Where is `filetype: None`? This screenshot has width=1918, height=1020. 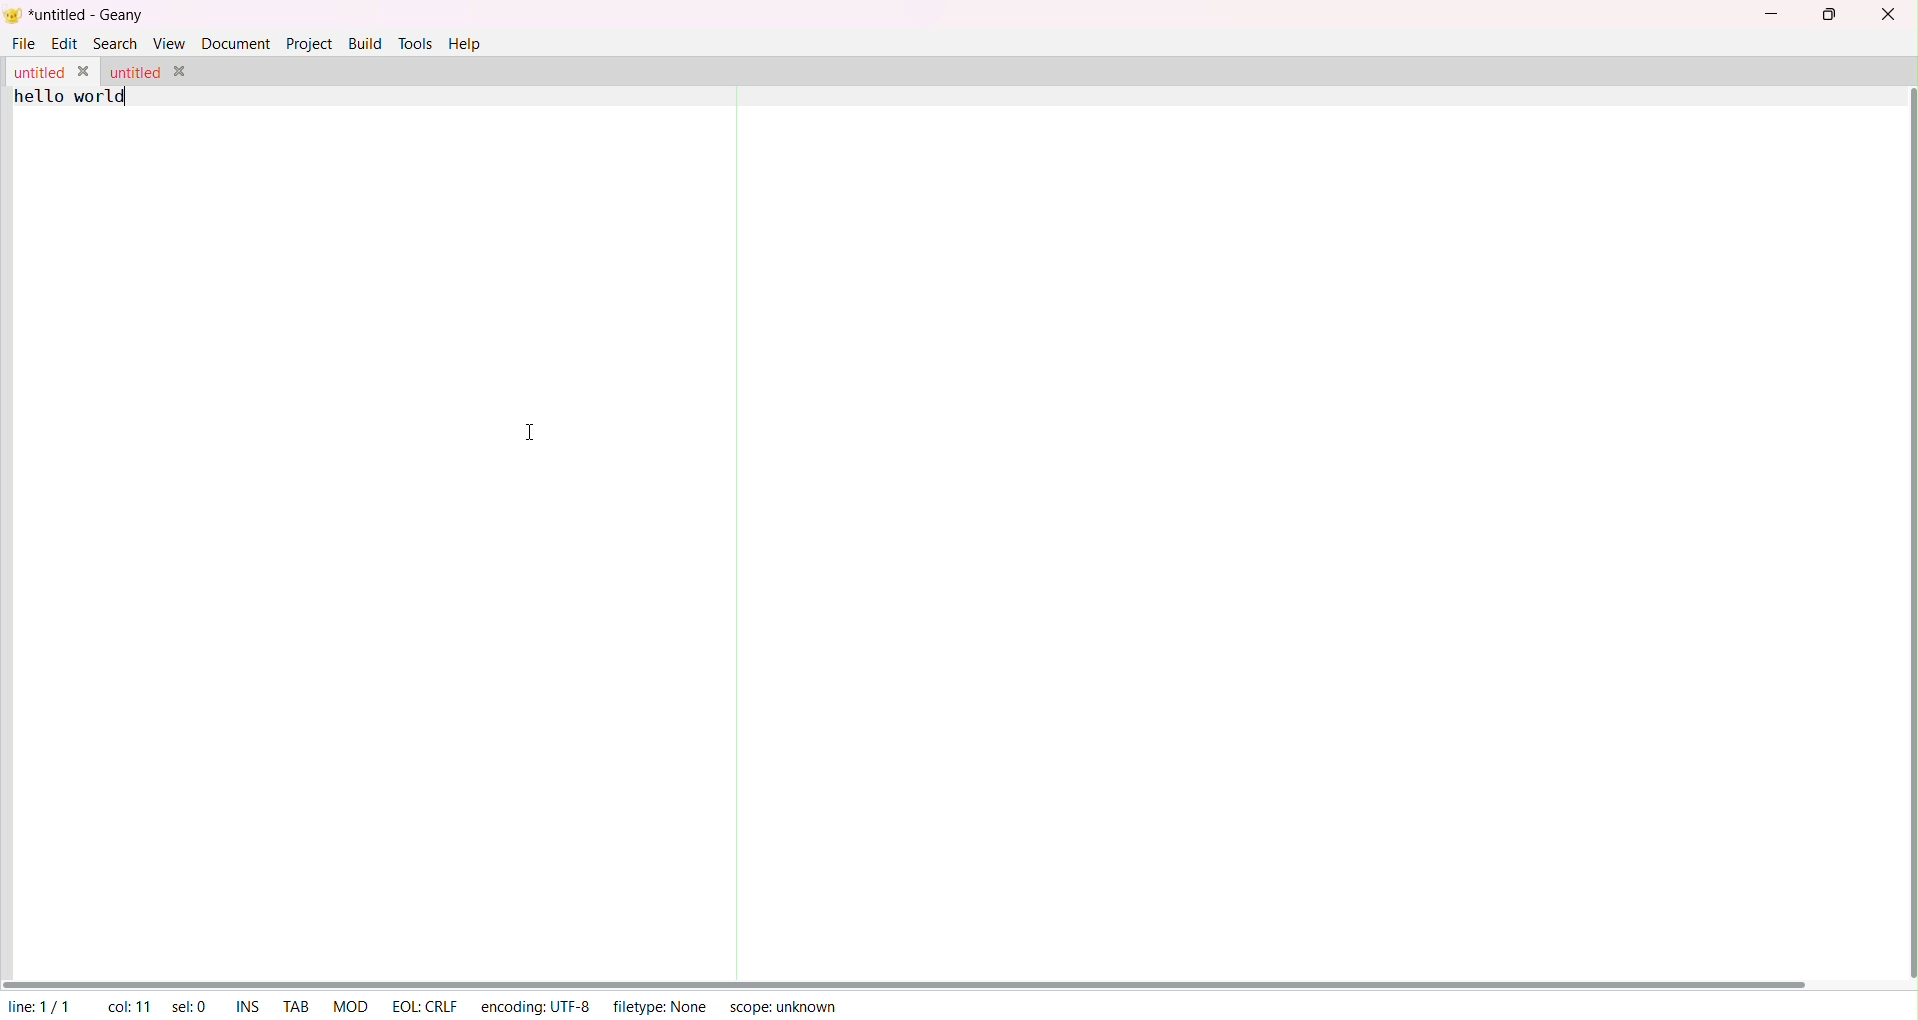 filetype: None is located at coordinates (662, 1007).